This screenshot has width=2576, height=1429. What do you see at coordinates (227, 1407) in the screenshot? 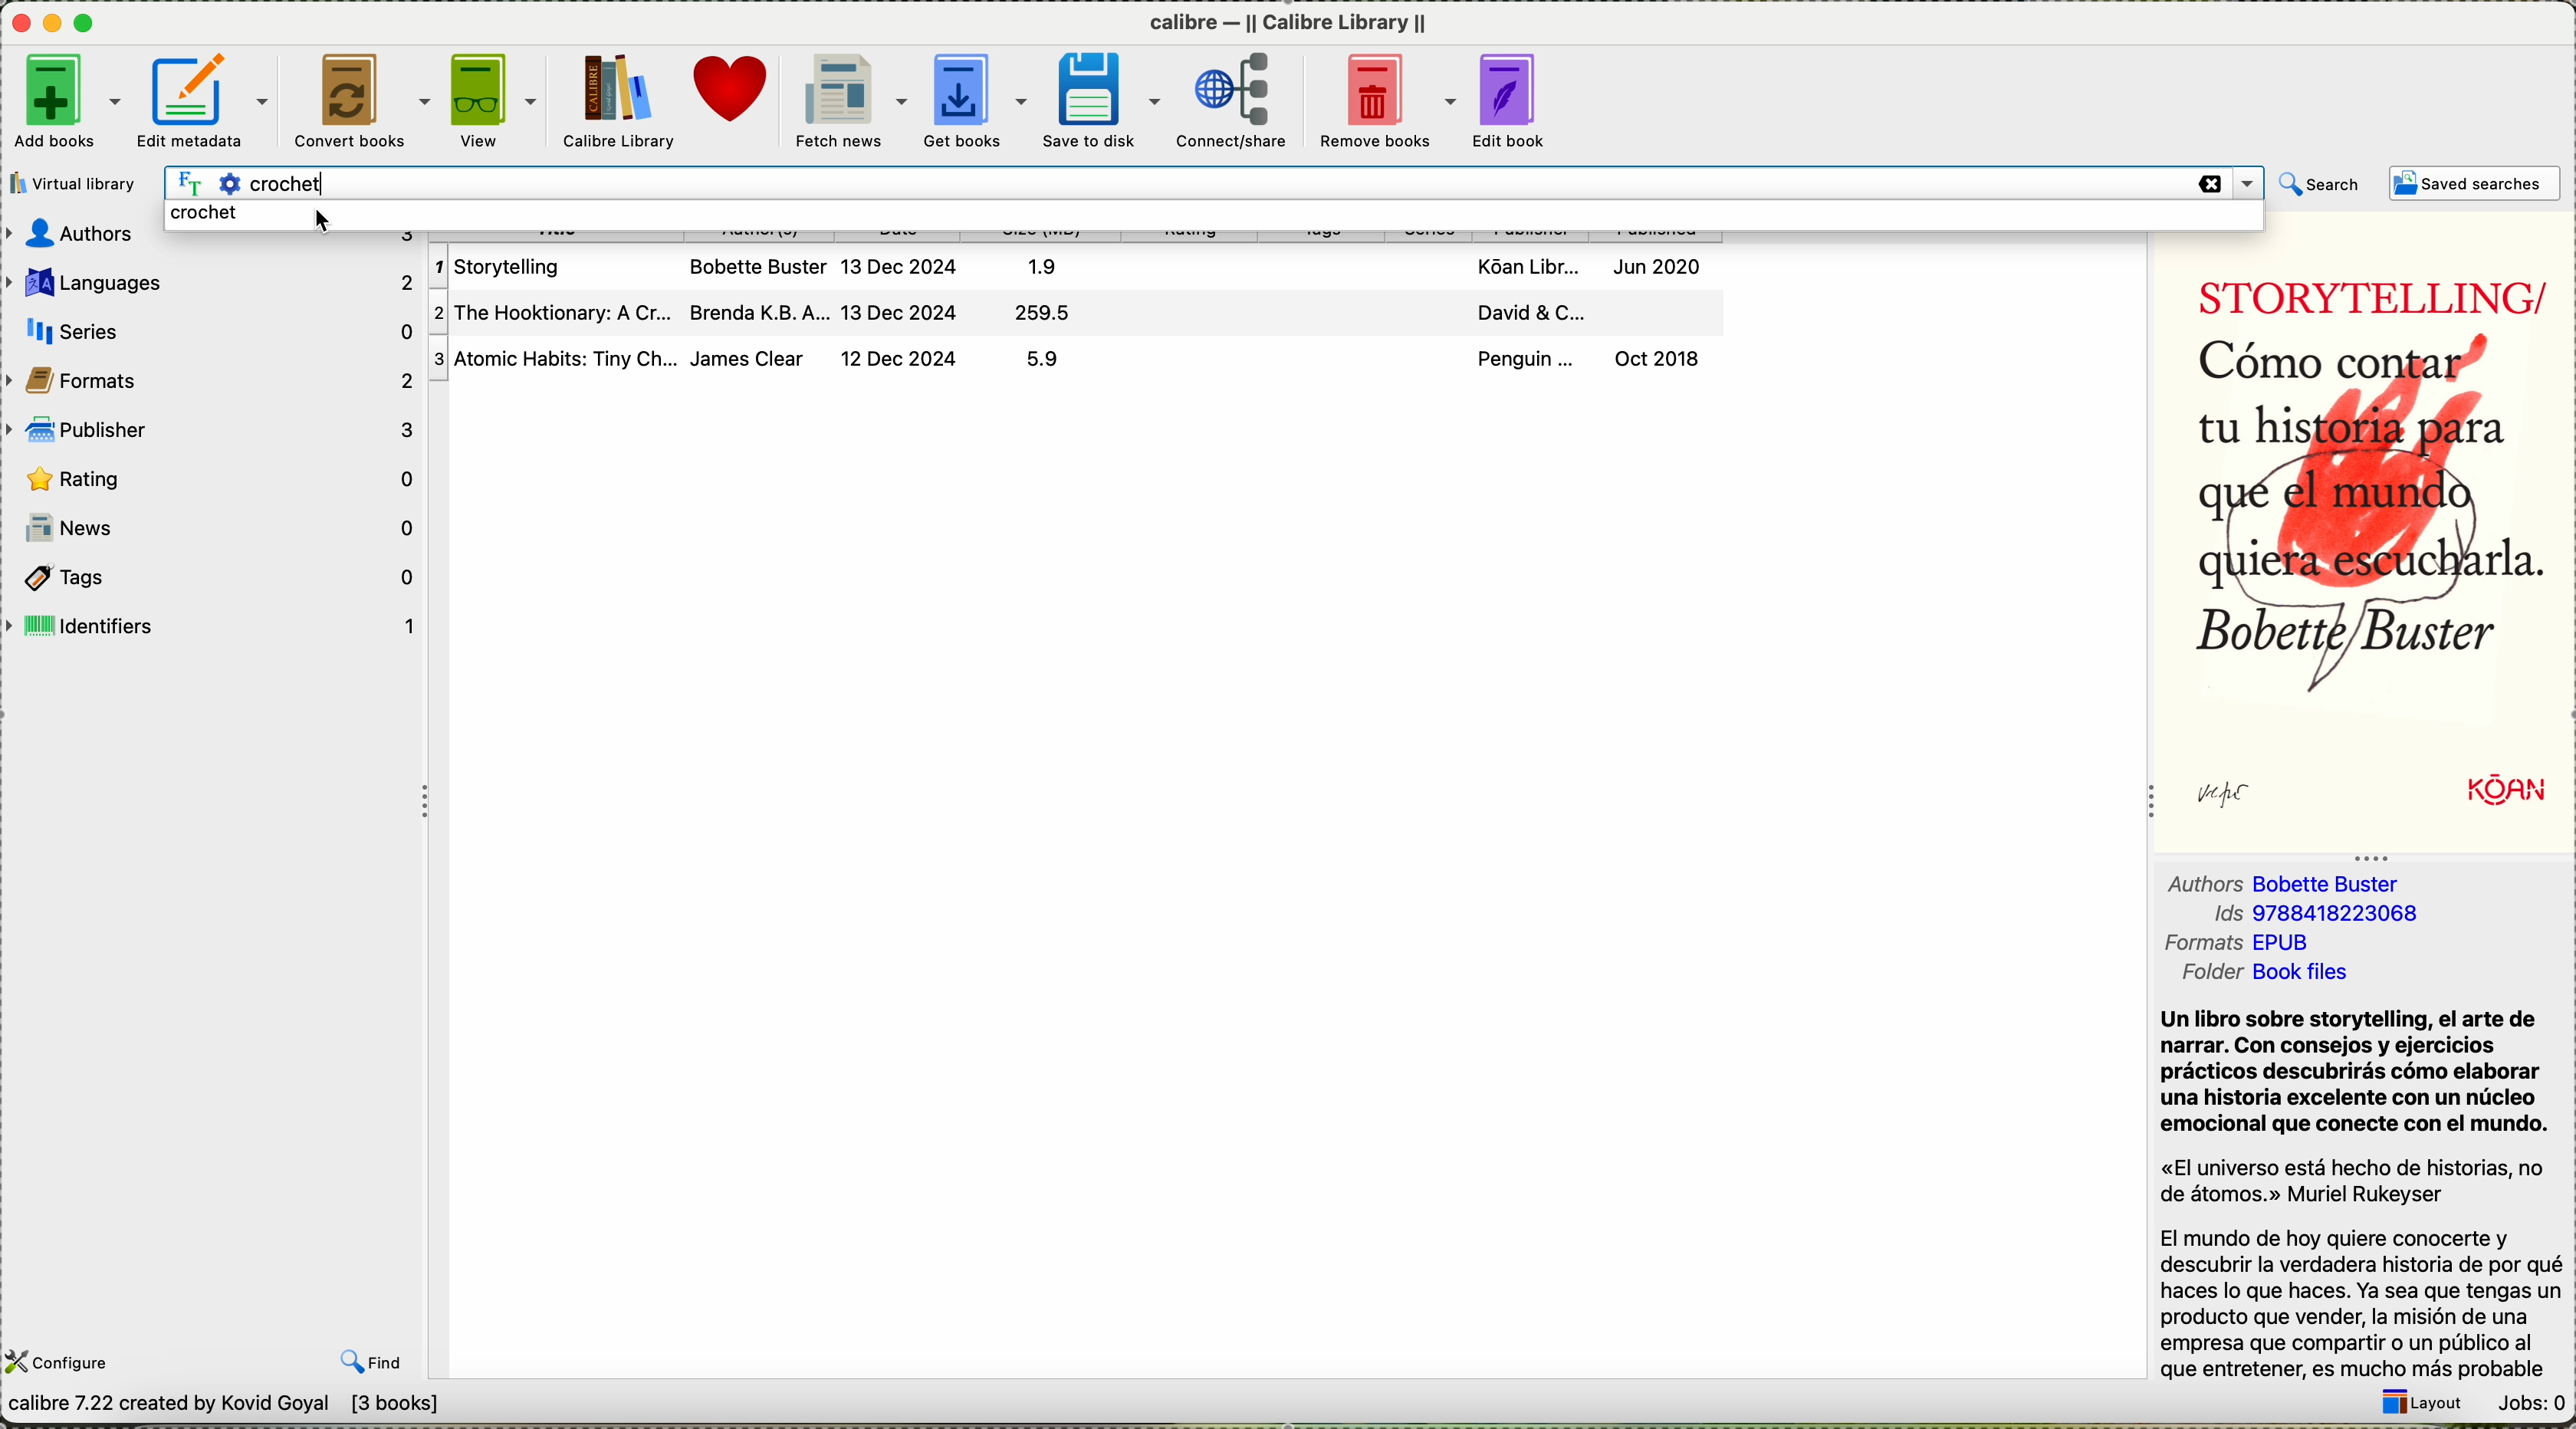
I see `calibre 7.22 created by Kovid Goyal [3 books]` at bounding box center [227, 1407].